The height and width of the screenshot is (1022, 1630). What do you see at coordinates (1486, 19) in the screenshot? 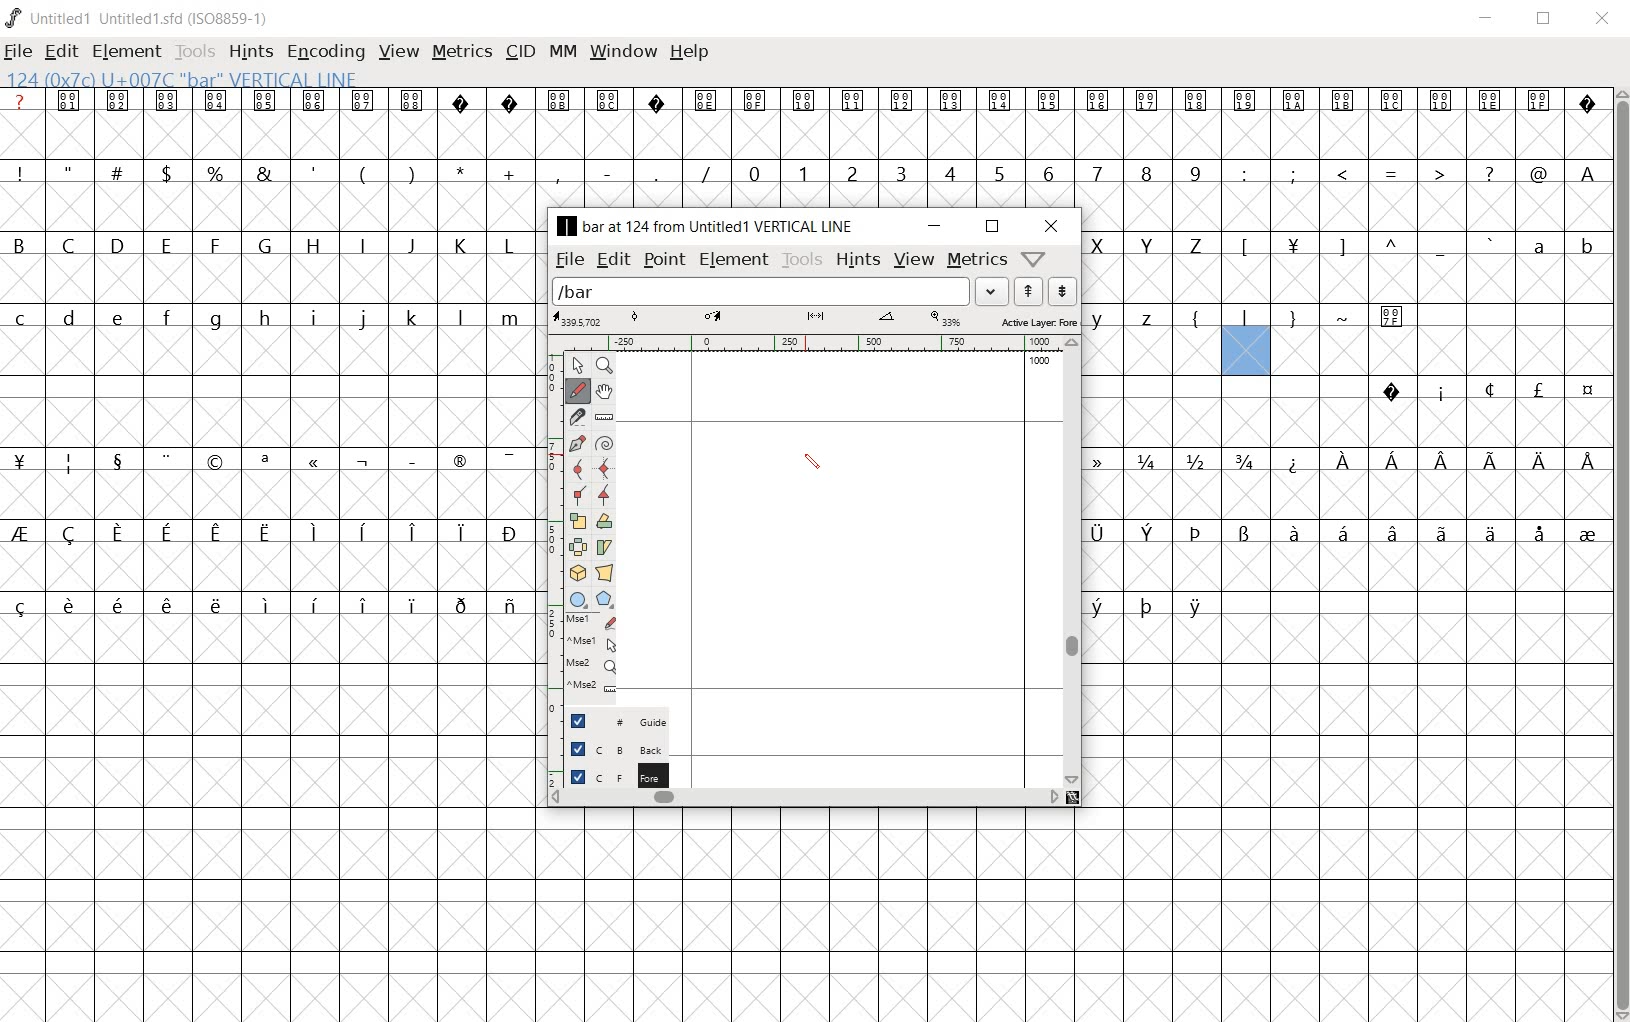
I see `minimize` at bounding box center [1486, 19].